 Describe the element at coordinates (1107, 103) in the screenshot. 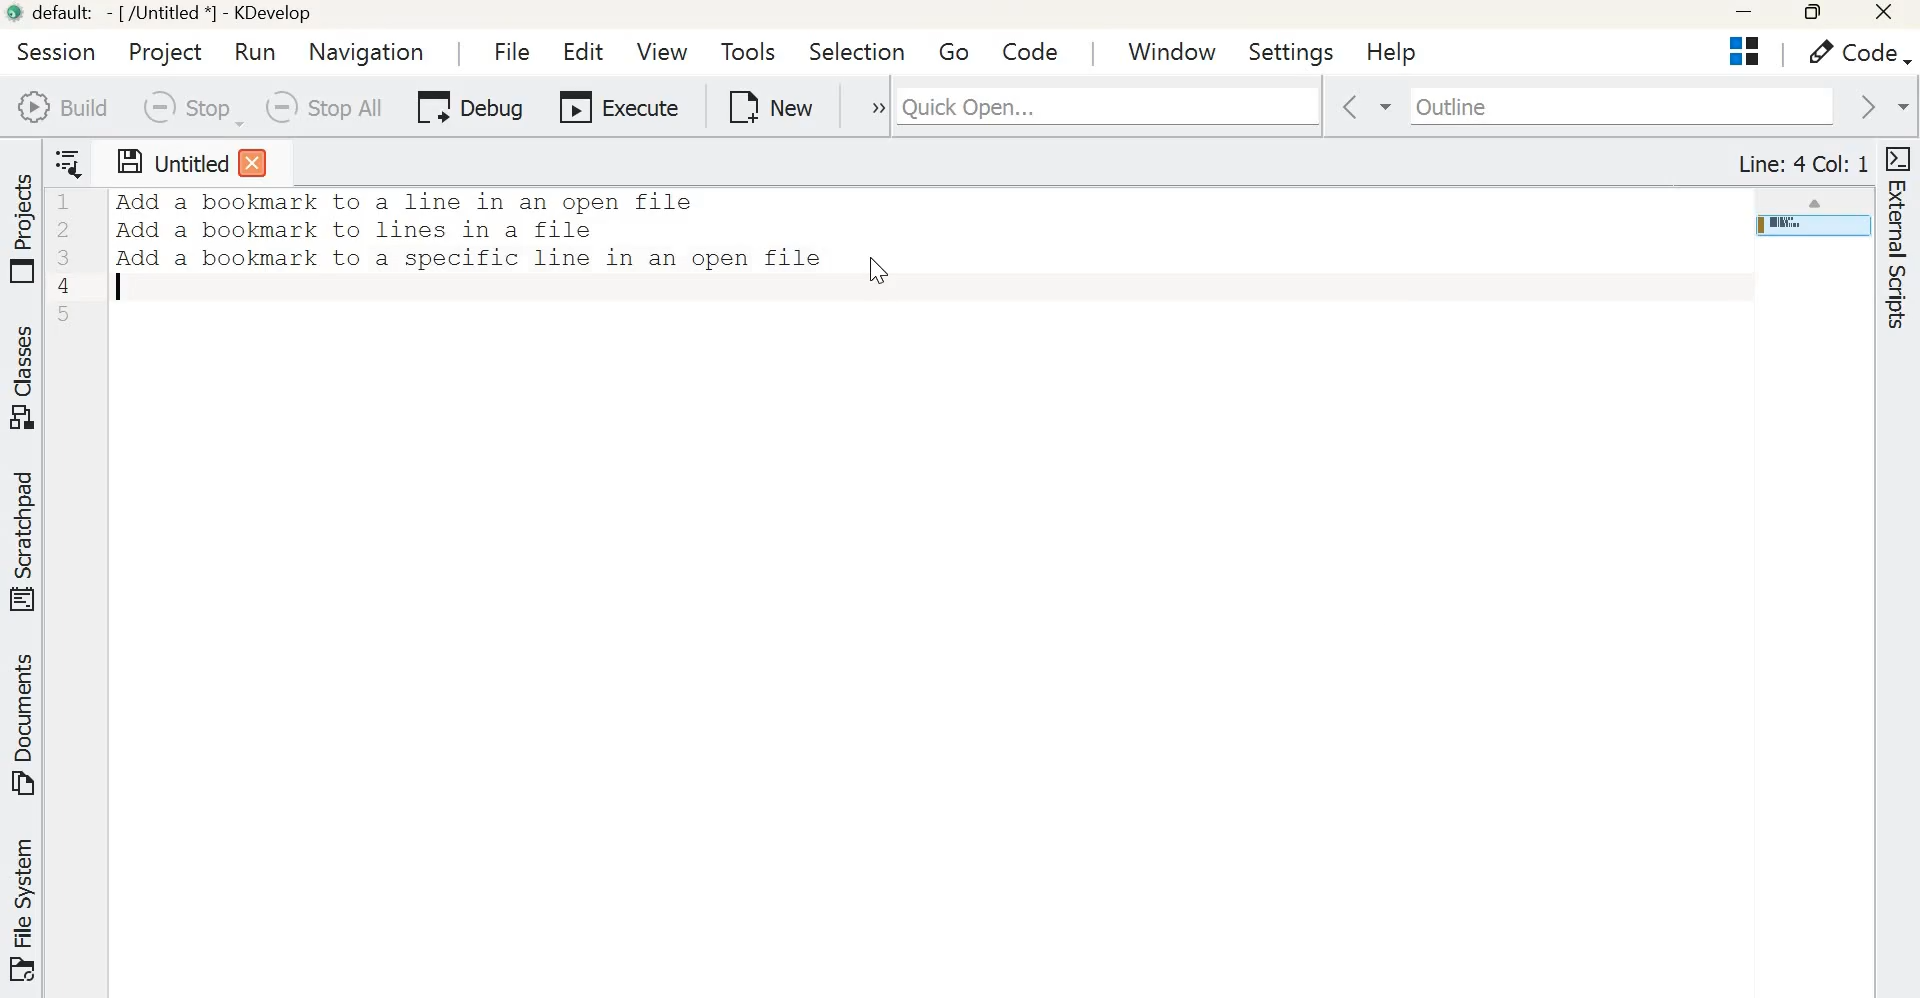

I see `Quick Open` at that location.